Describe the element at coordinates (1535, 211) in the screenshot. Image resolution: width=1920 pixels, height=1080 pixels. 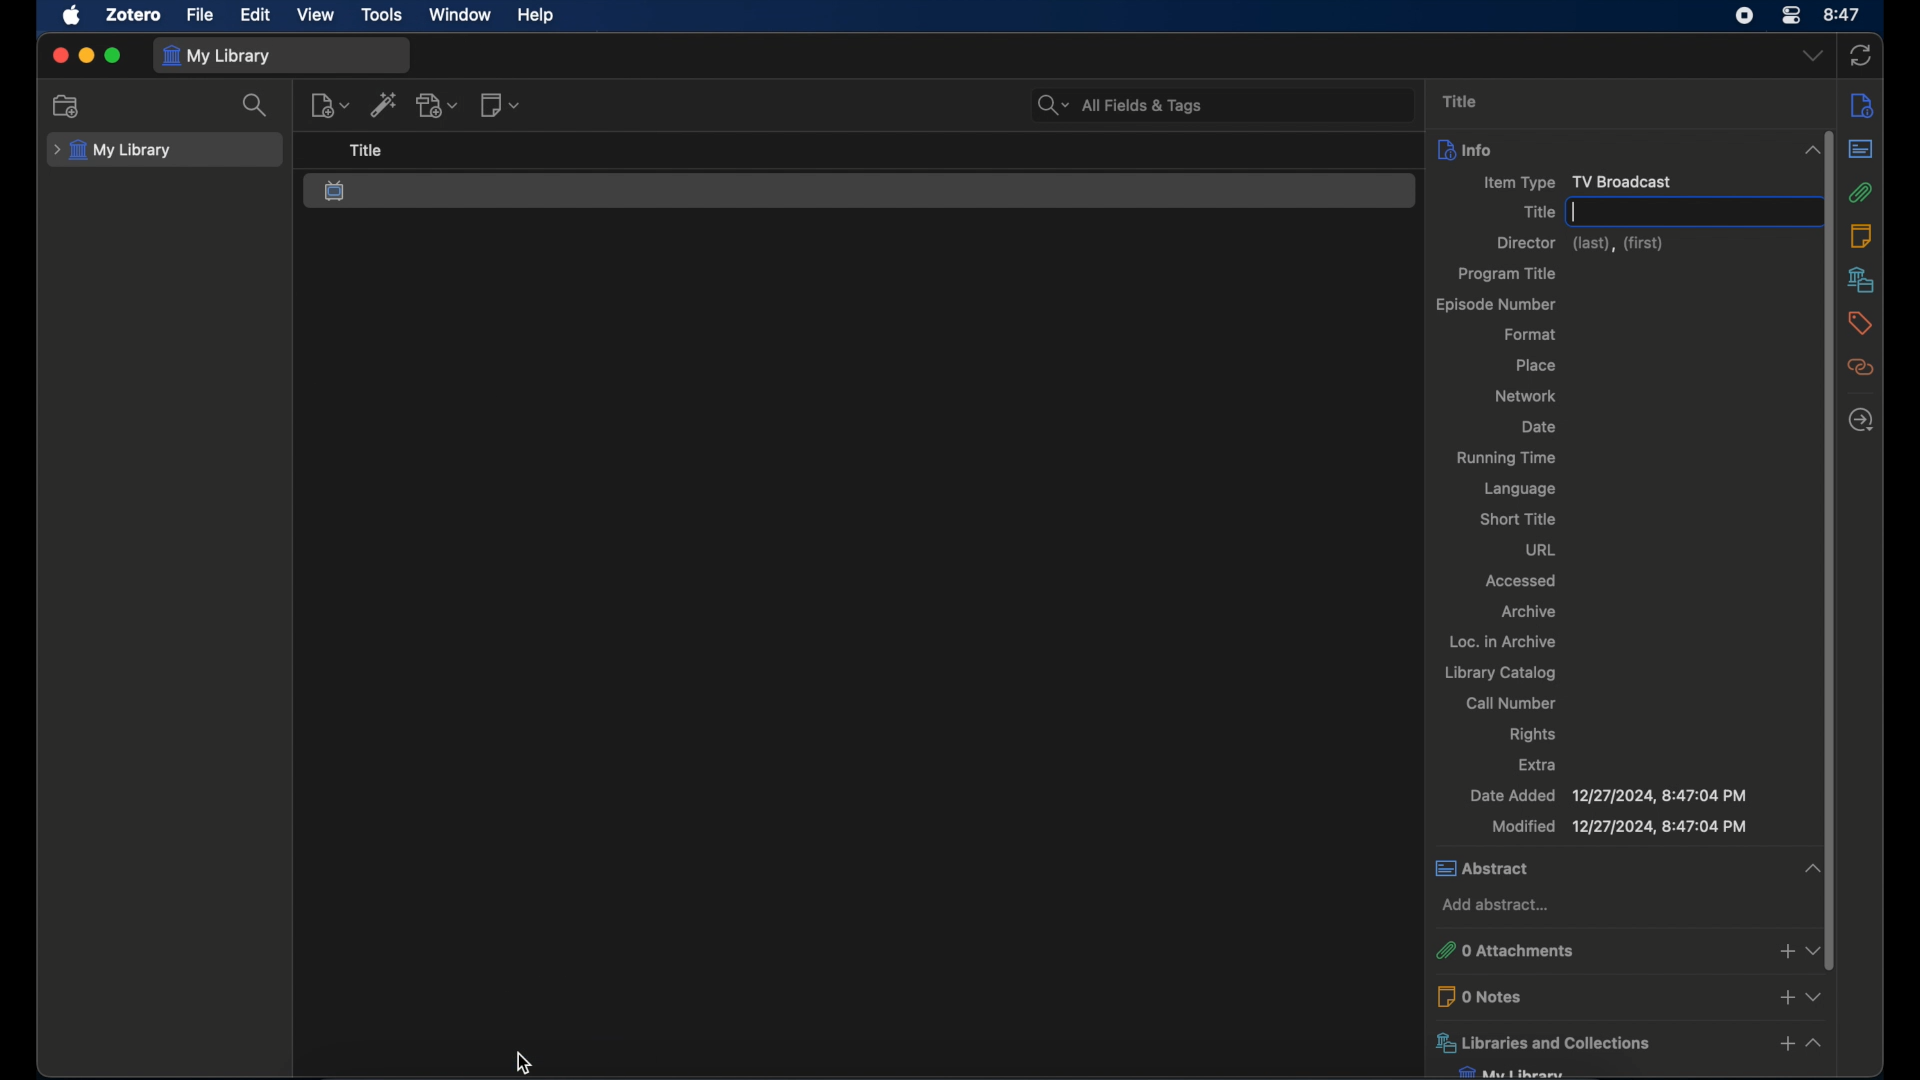
I see `title` at that location.